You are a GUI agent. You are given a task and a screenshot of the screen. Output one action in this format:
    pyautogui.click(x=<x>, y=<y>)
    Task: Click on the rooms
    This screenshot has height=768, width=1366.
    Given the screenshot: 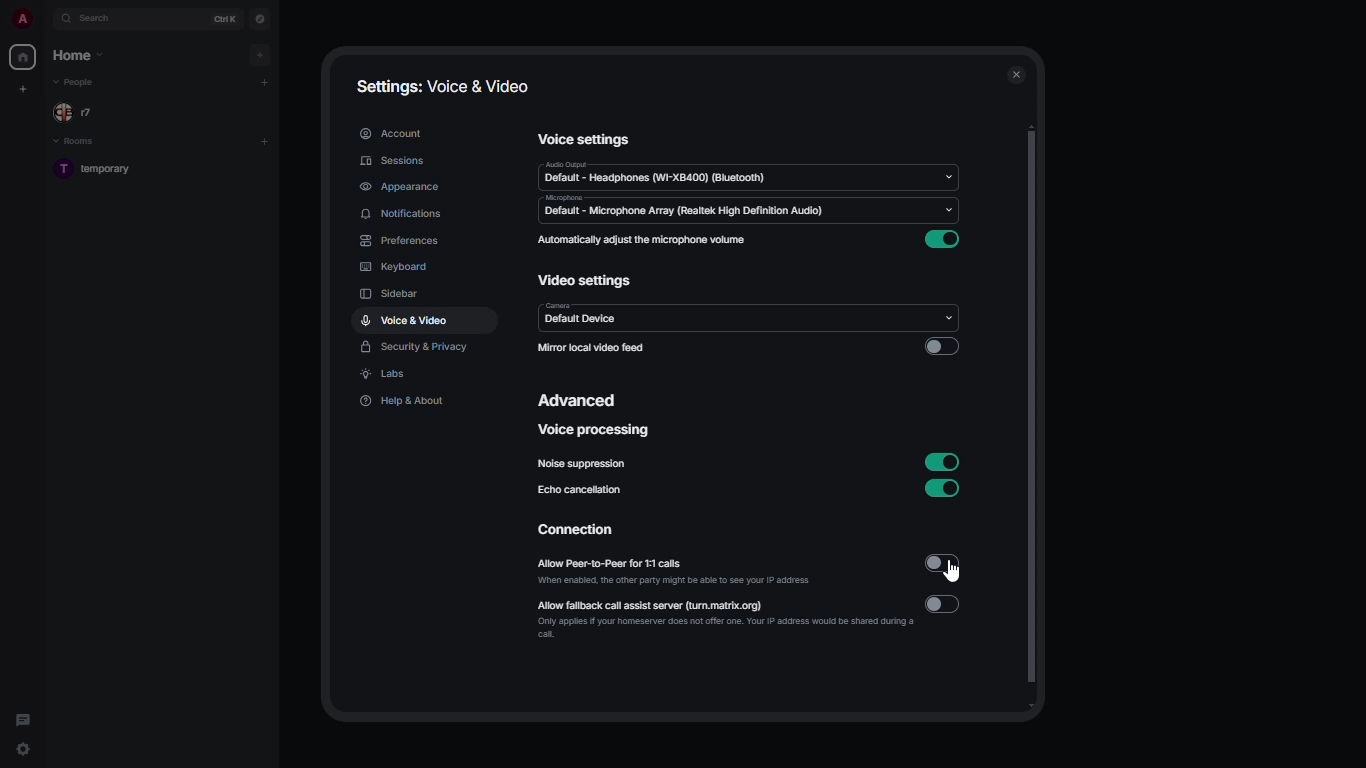 What is the action you would take?
    pyautogui.click(x=77, y=142)
    